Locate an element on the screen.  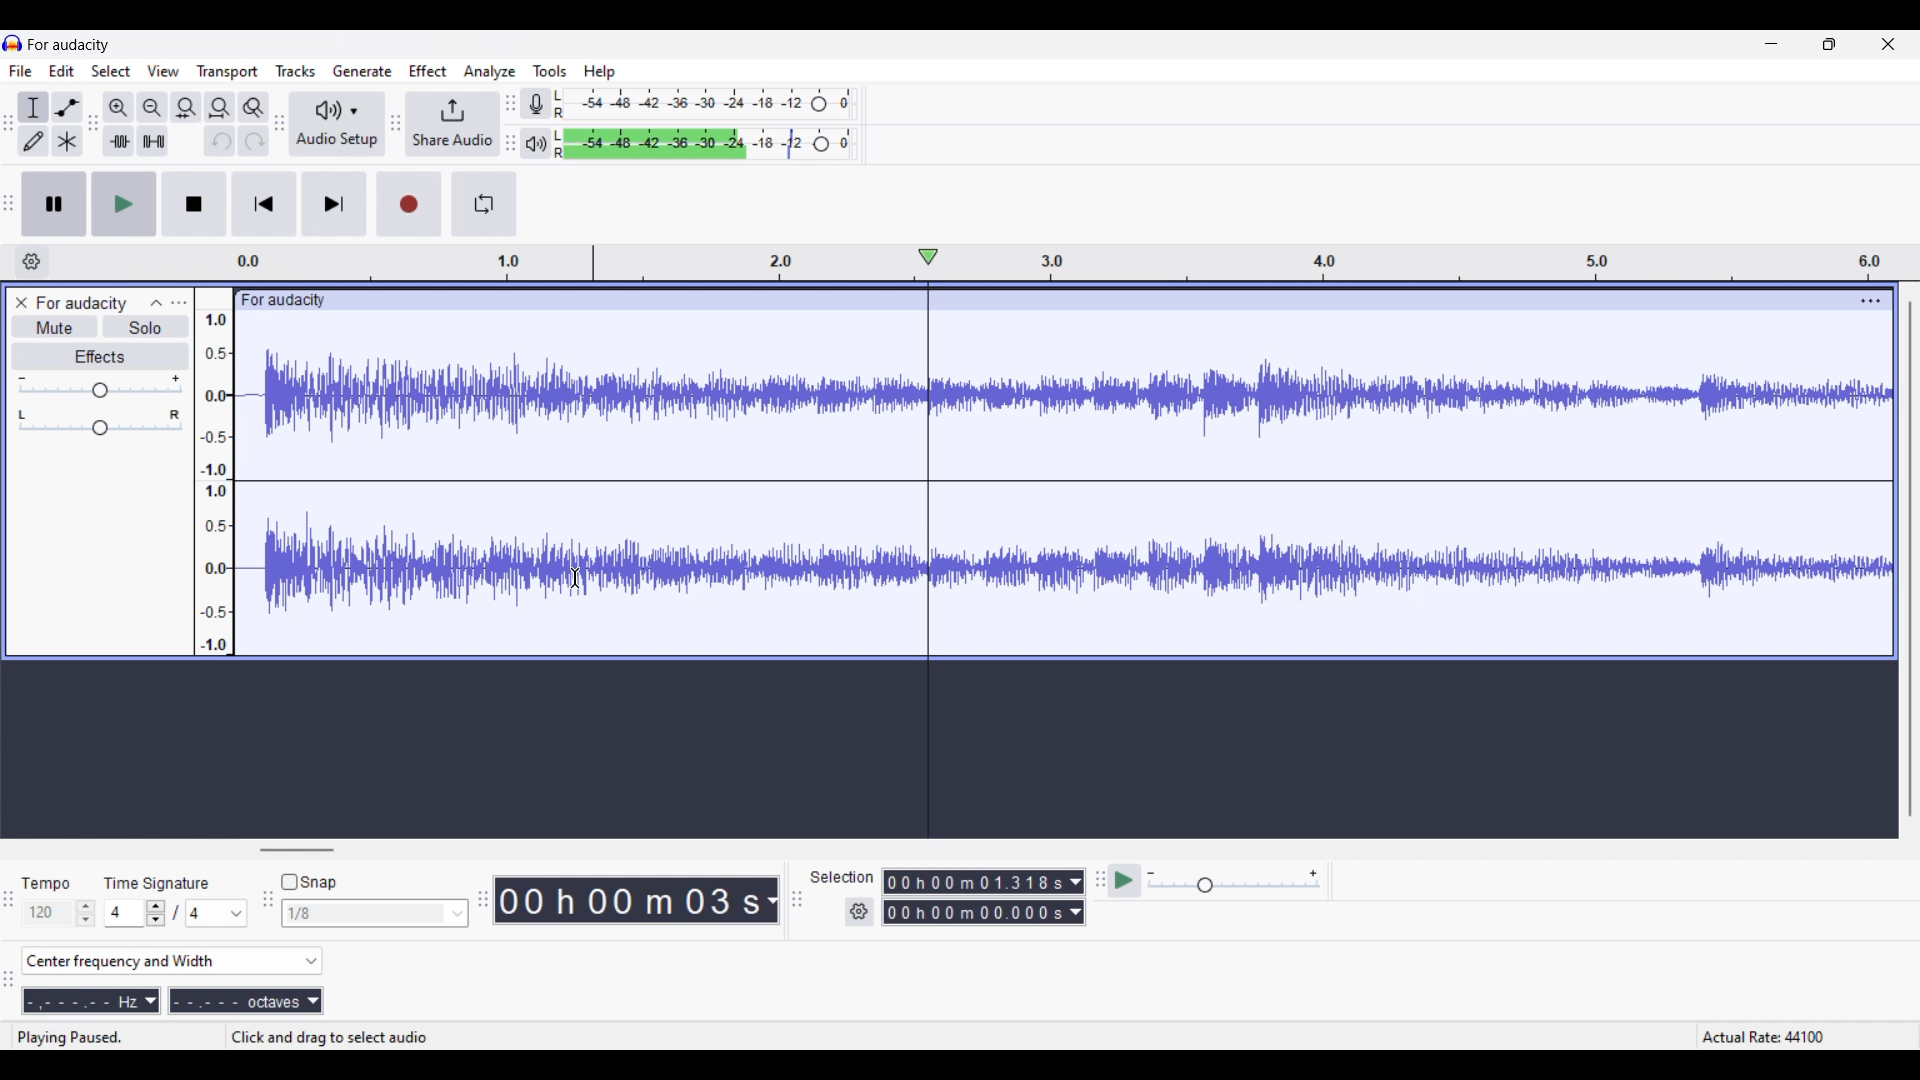
Minimize is located at coordinates (1771, 43).